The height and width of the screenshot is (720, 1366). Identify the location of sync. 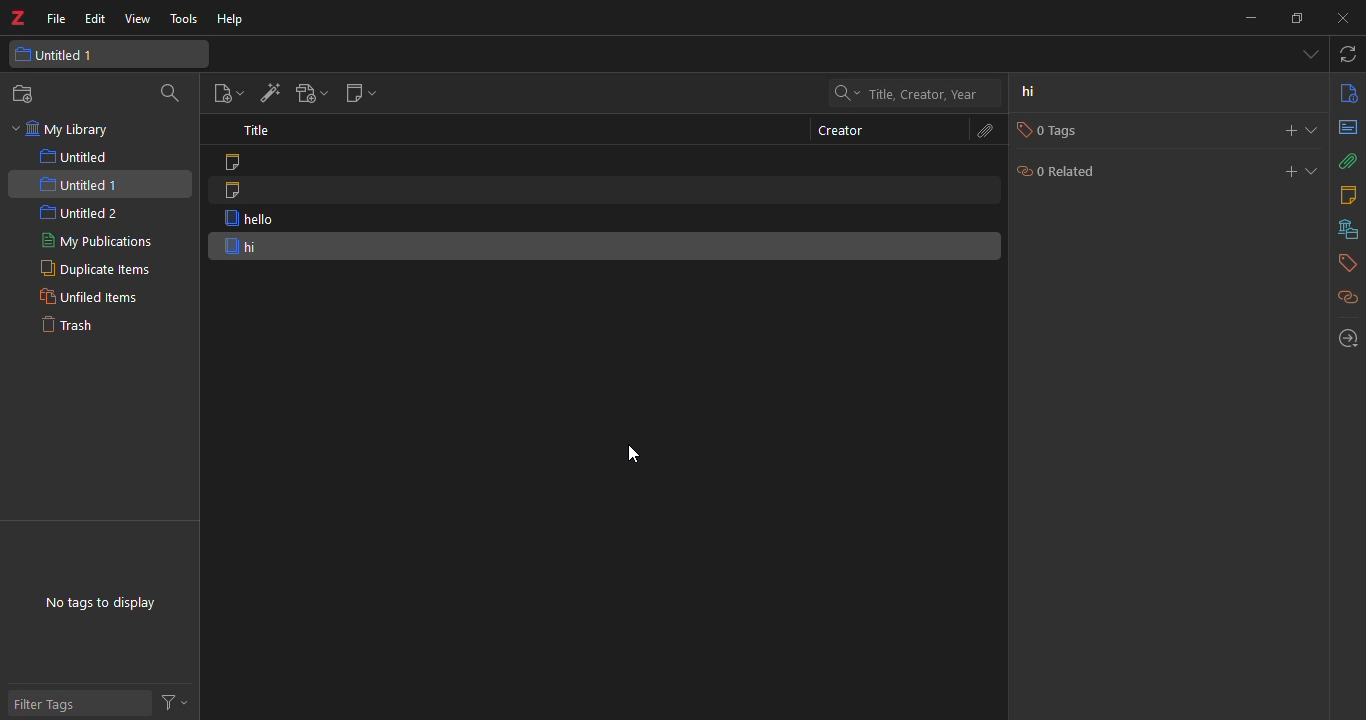
(1349, 55).